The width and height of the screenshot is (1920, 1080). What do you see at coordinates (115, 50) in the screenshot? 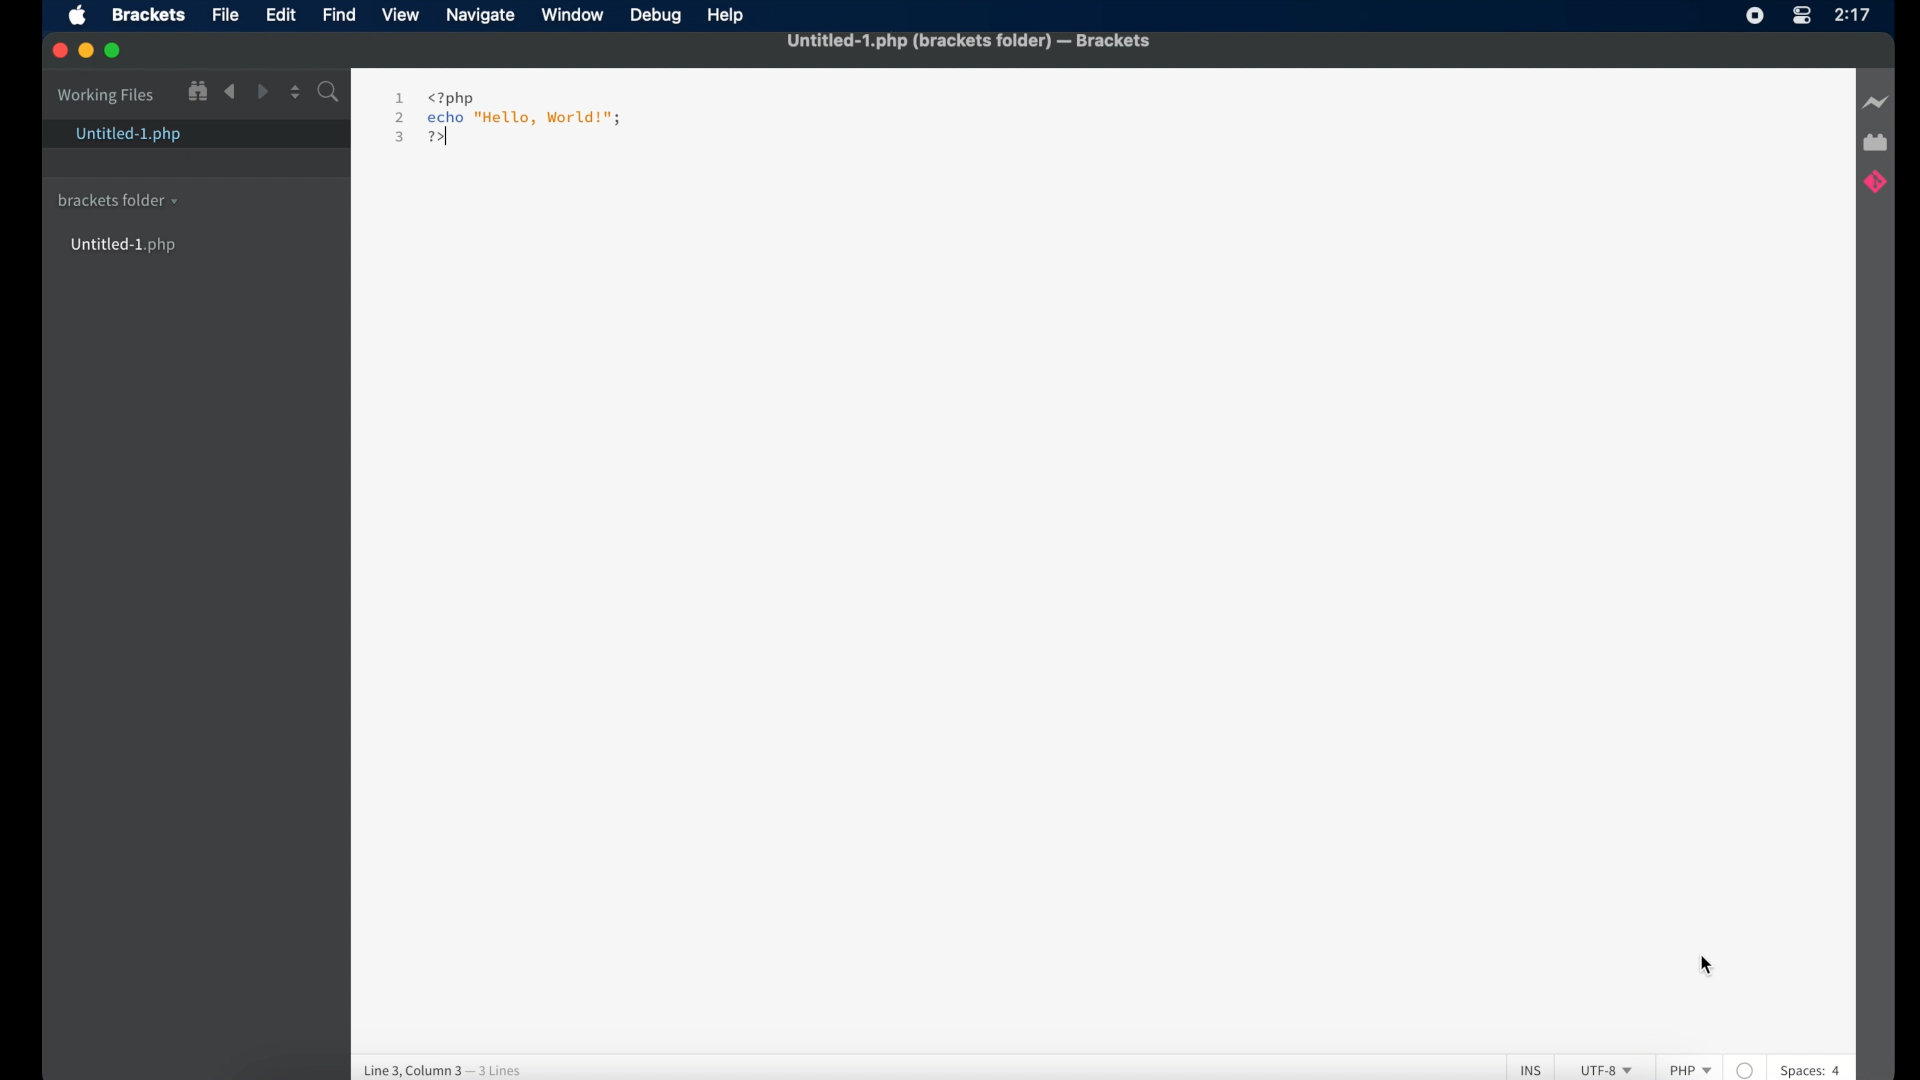
I see `maximize` at bounding box center [115, 50].